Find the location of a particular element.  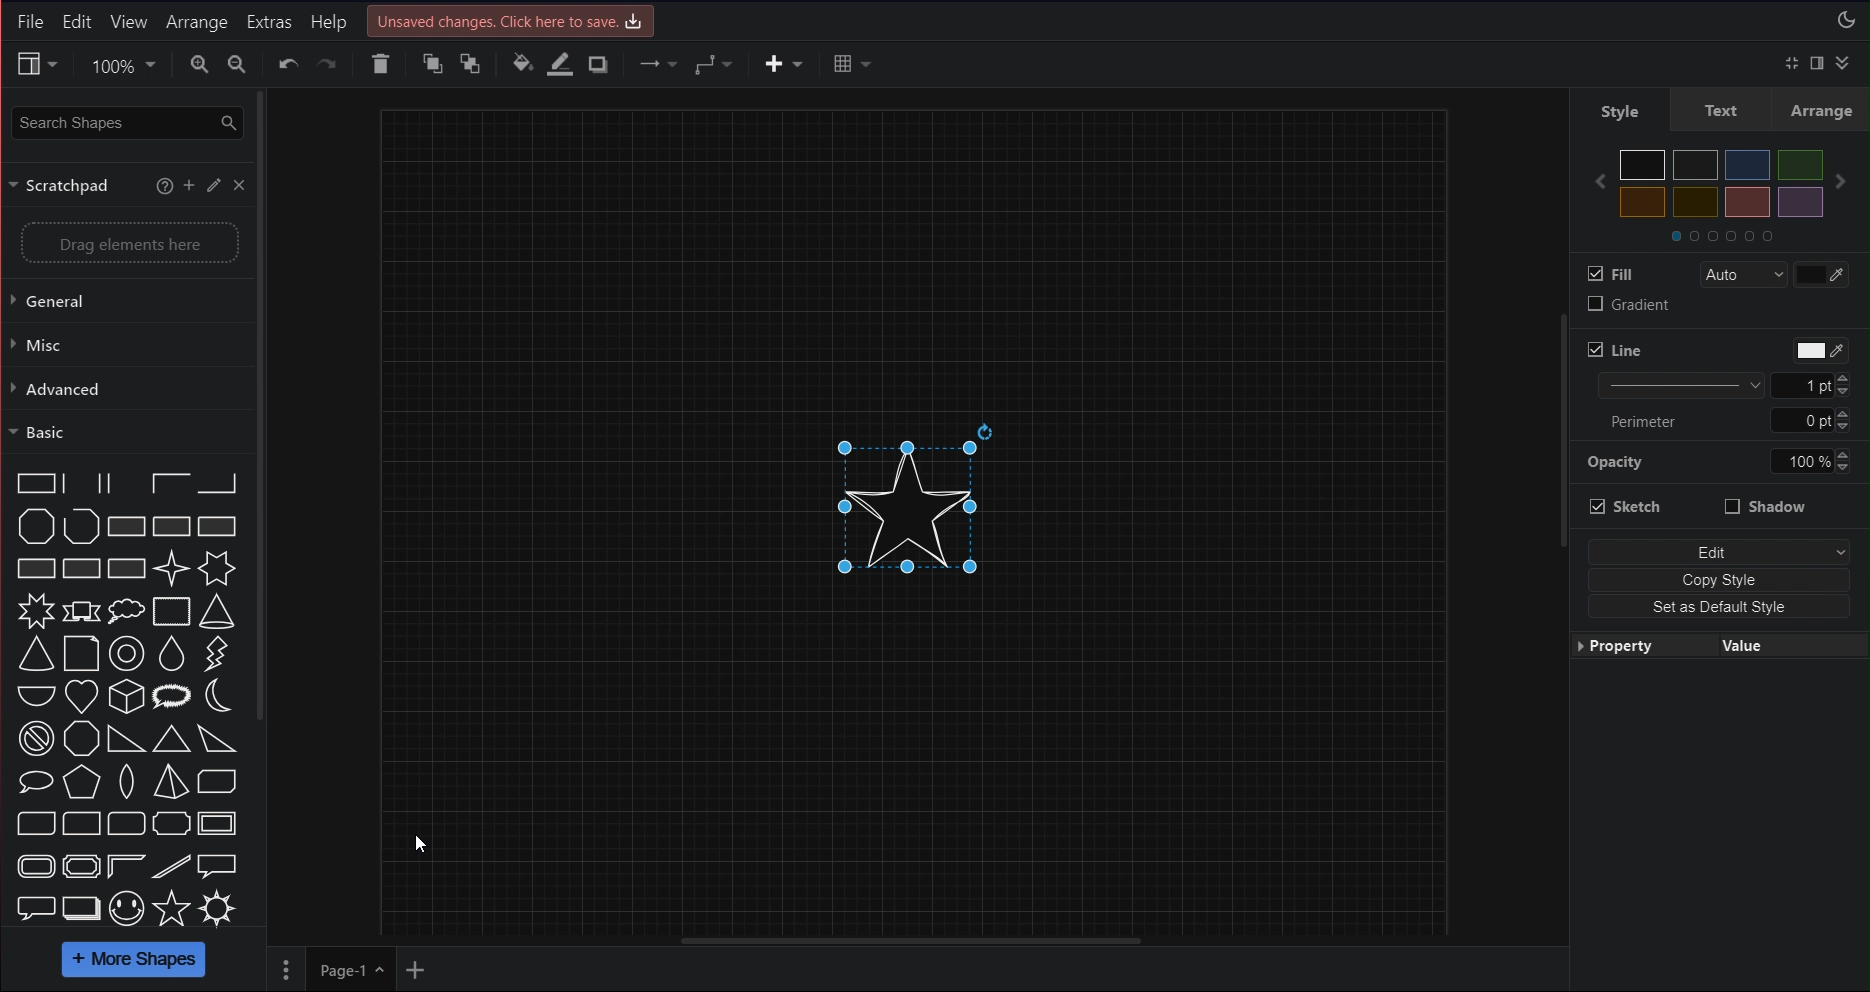

frame corner is located at coordinates (125, 865).